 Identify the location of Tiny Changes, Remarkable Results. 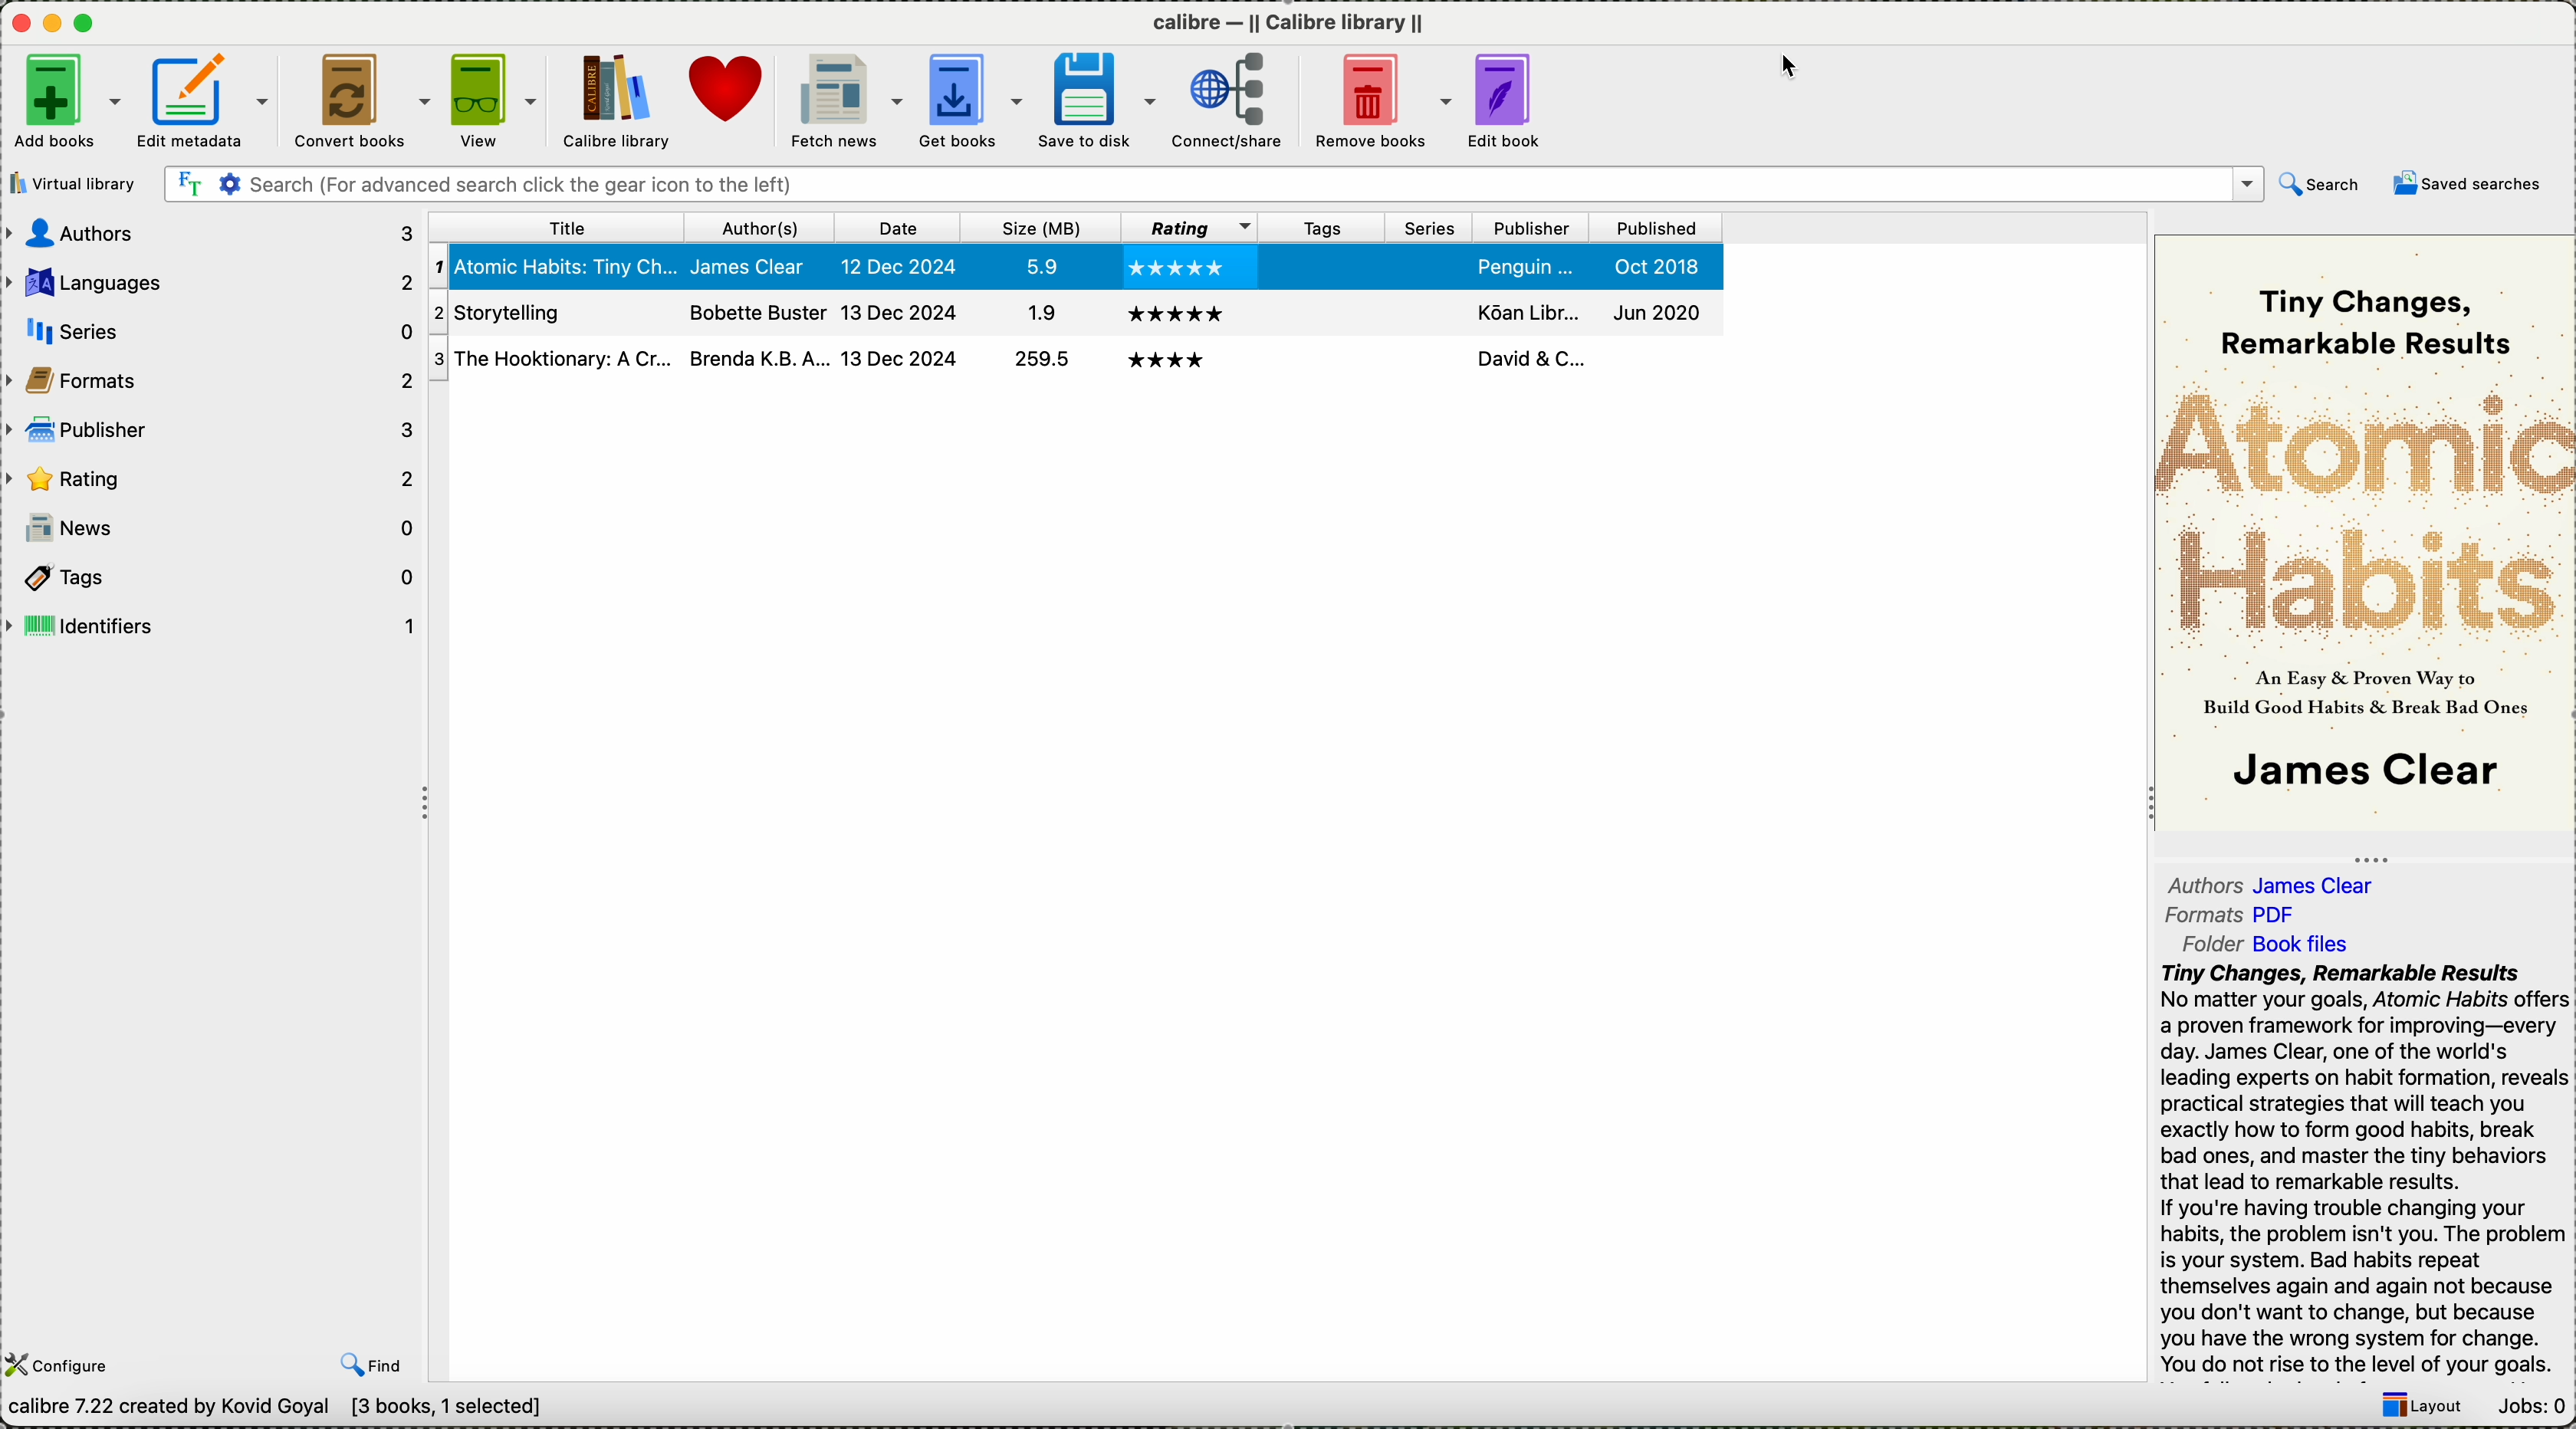
(2376, 307).